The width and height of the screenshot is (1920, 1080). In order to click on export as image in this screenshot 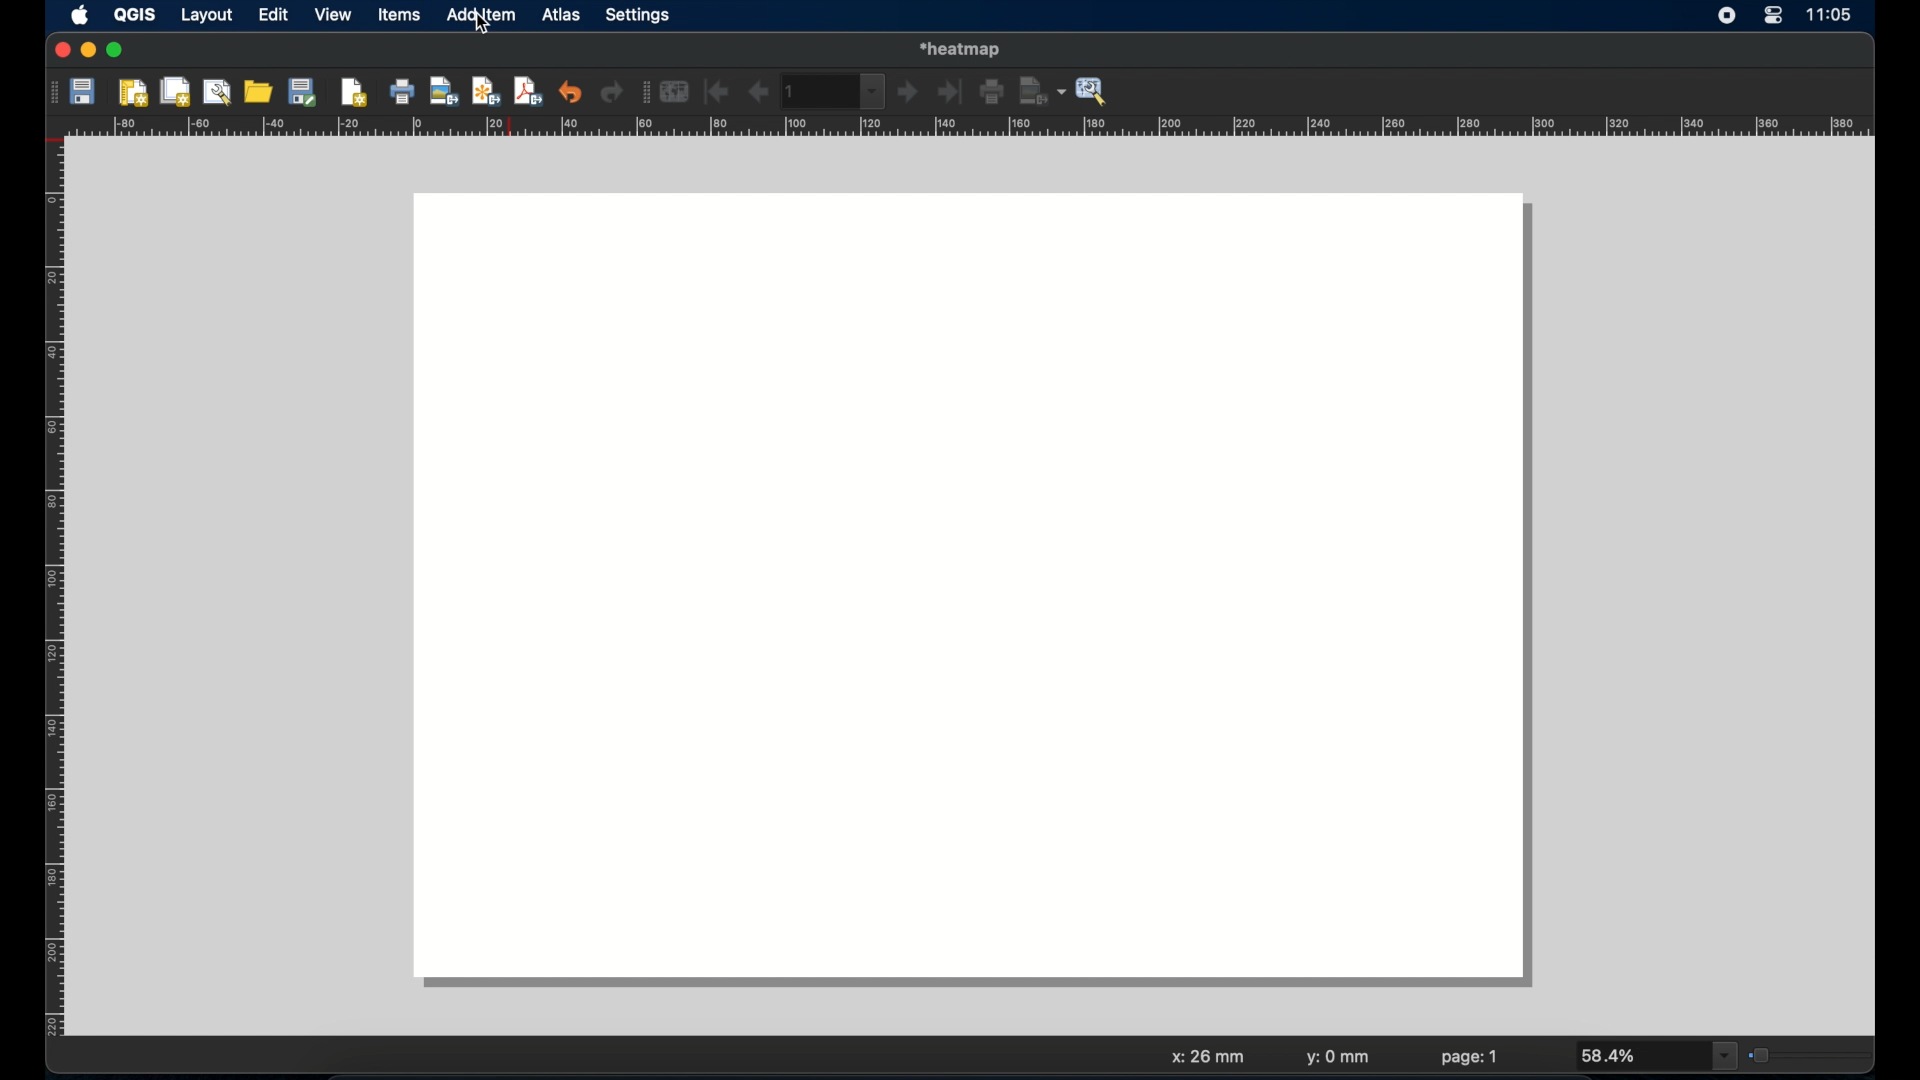, I will do `click(445, 93)`.